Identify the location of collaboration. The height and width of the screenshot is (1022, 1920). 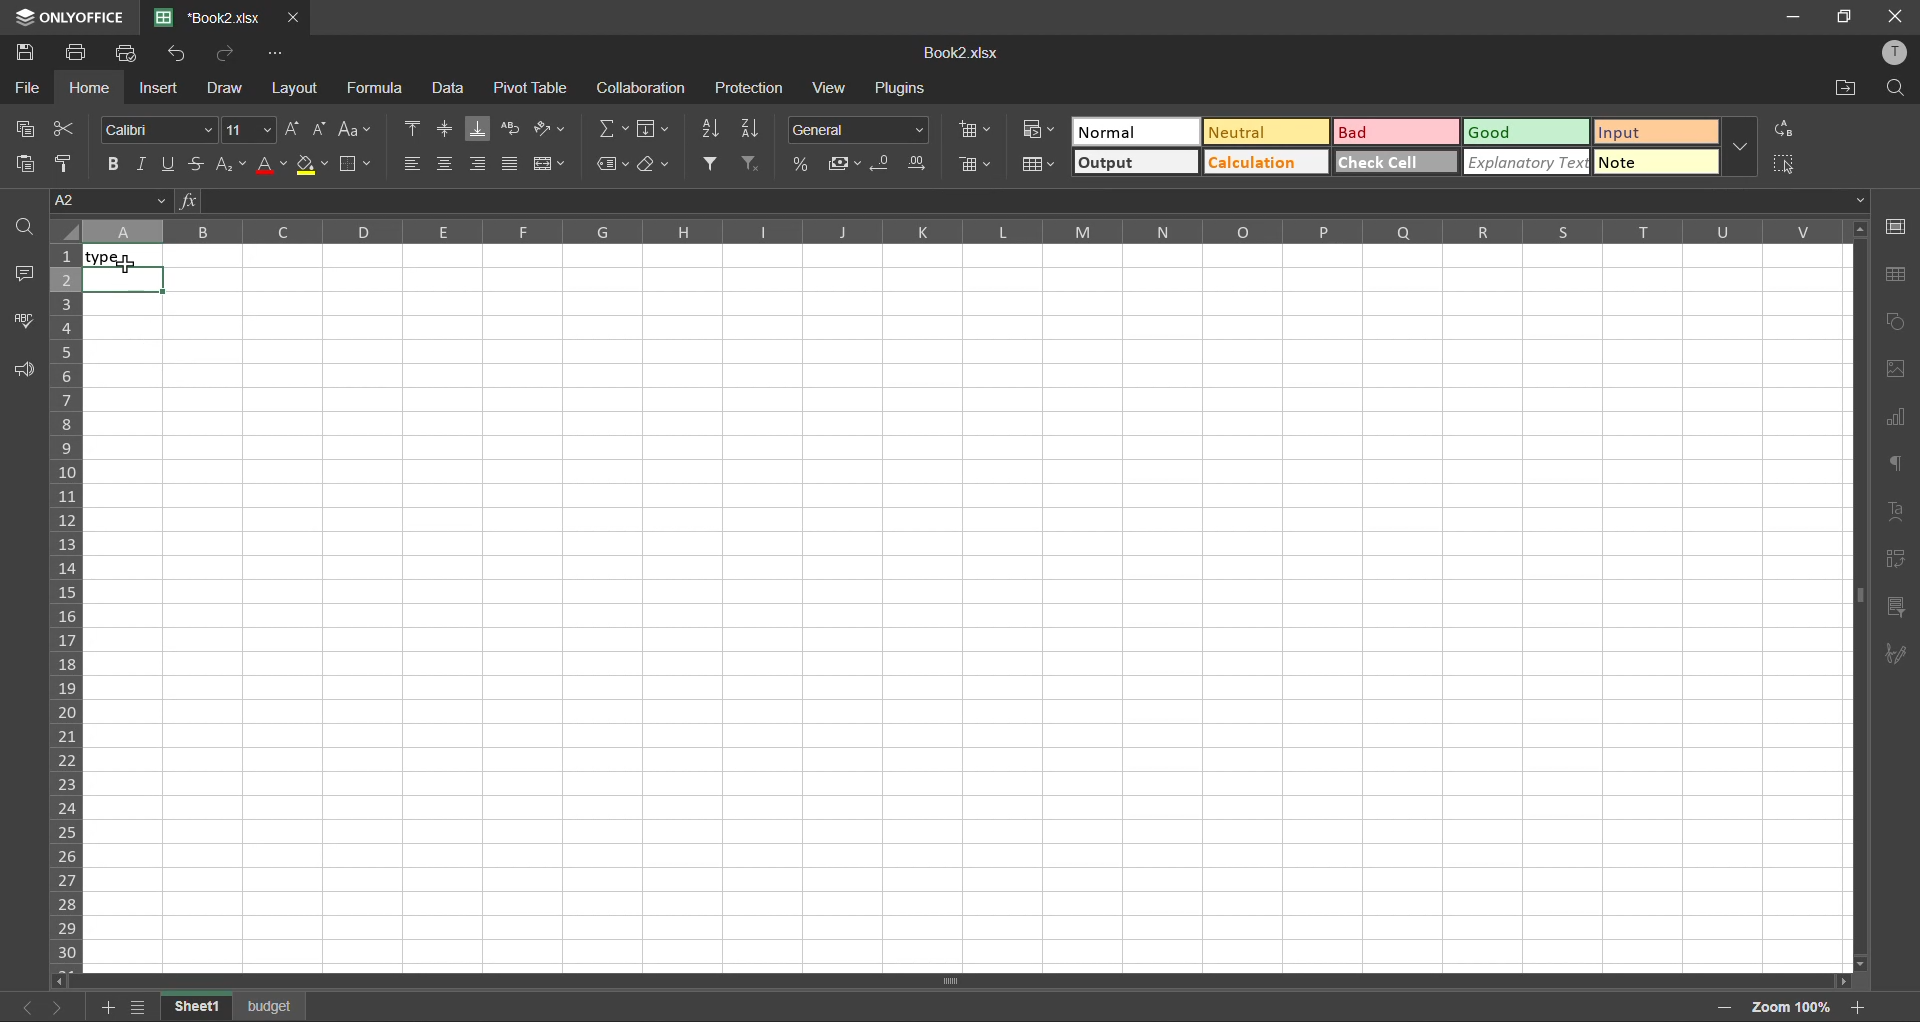
(643, 91).